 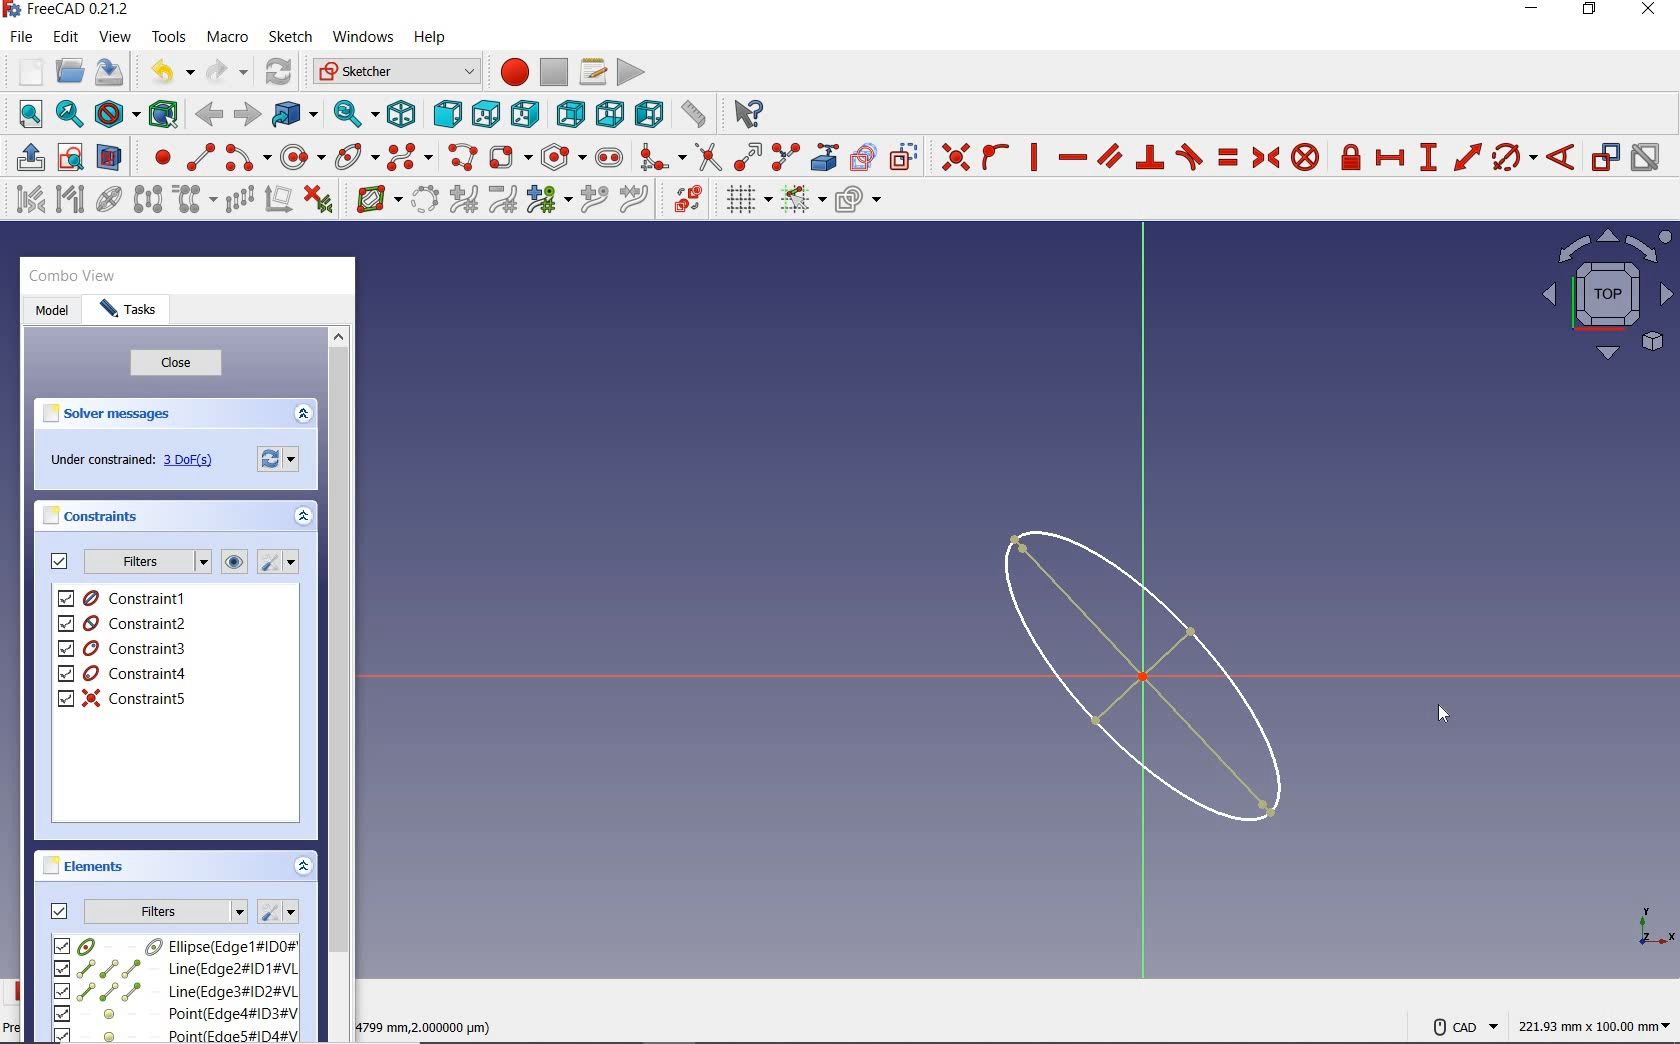 What do you see at coordinates (177, 1034) in the screenshot?
I see `element5` at bounding box center [177, 1034].